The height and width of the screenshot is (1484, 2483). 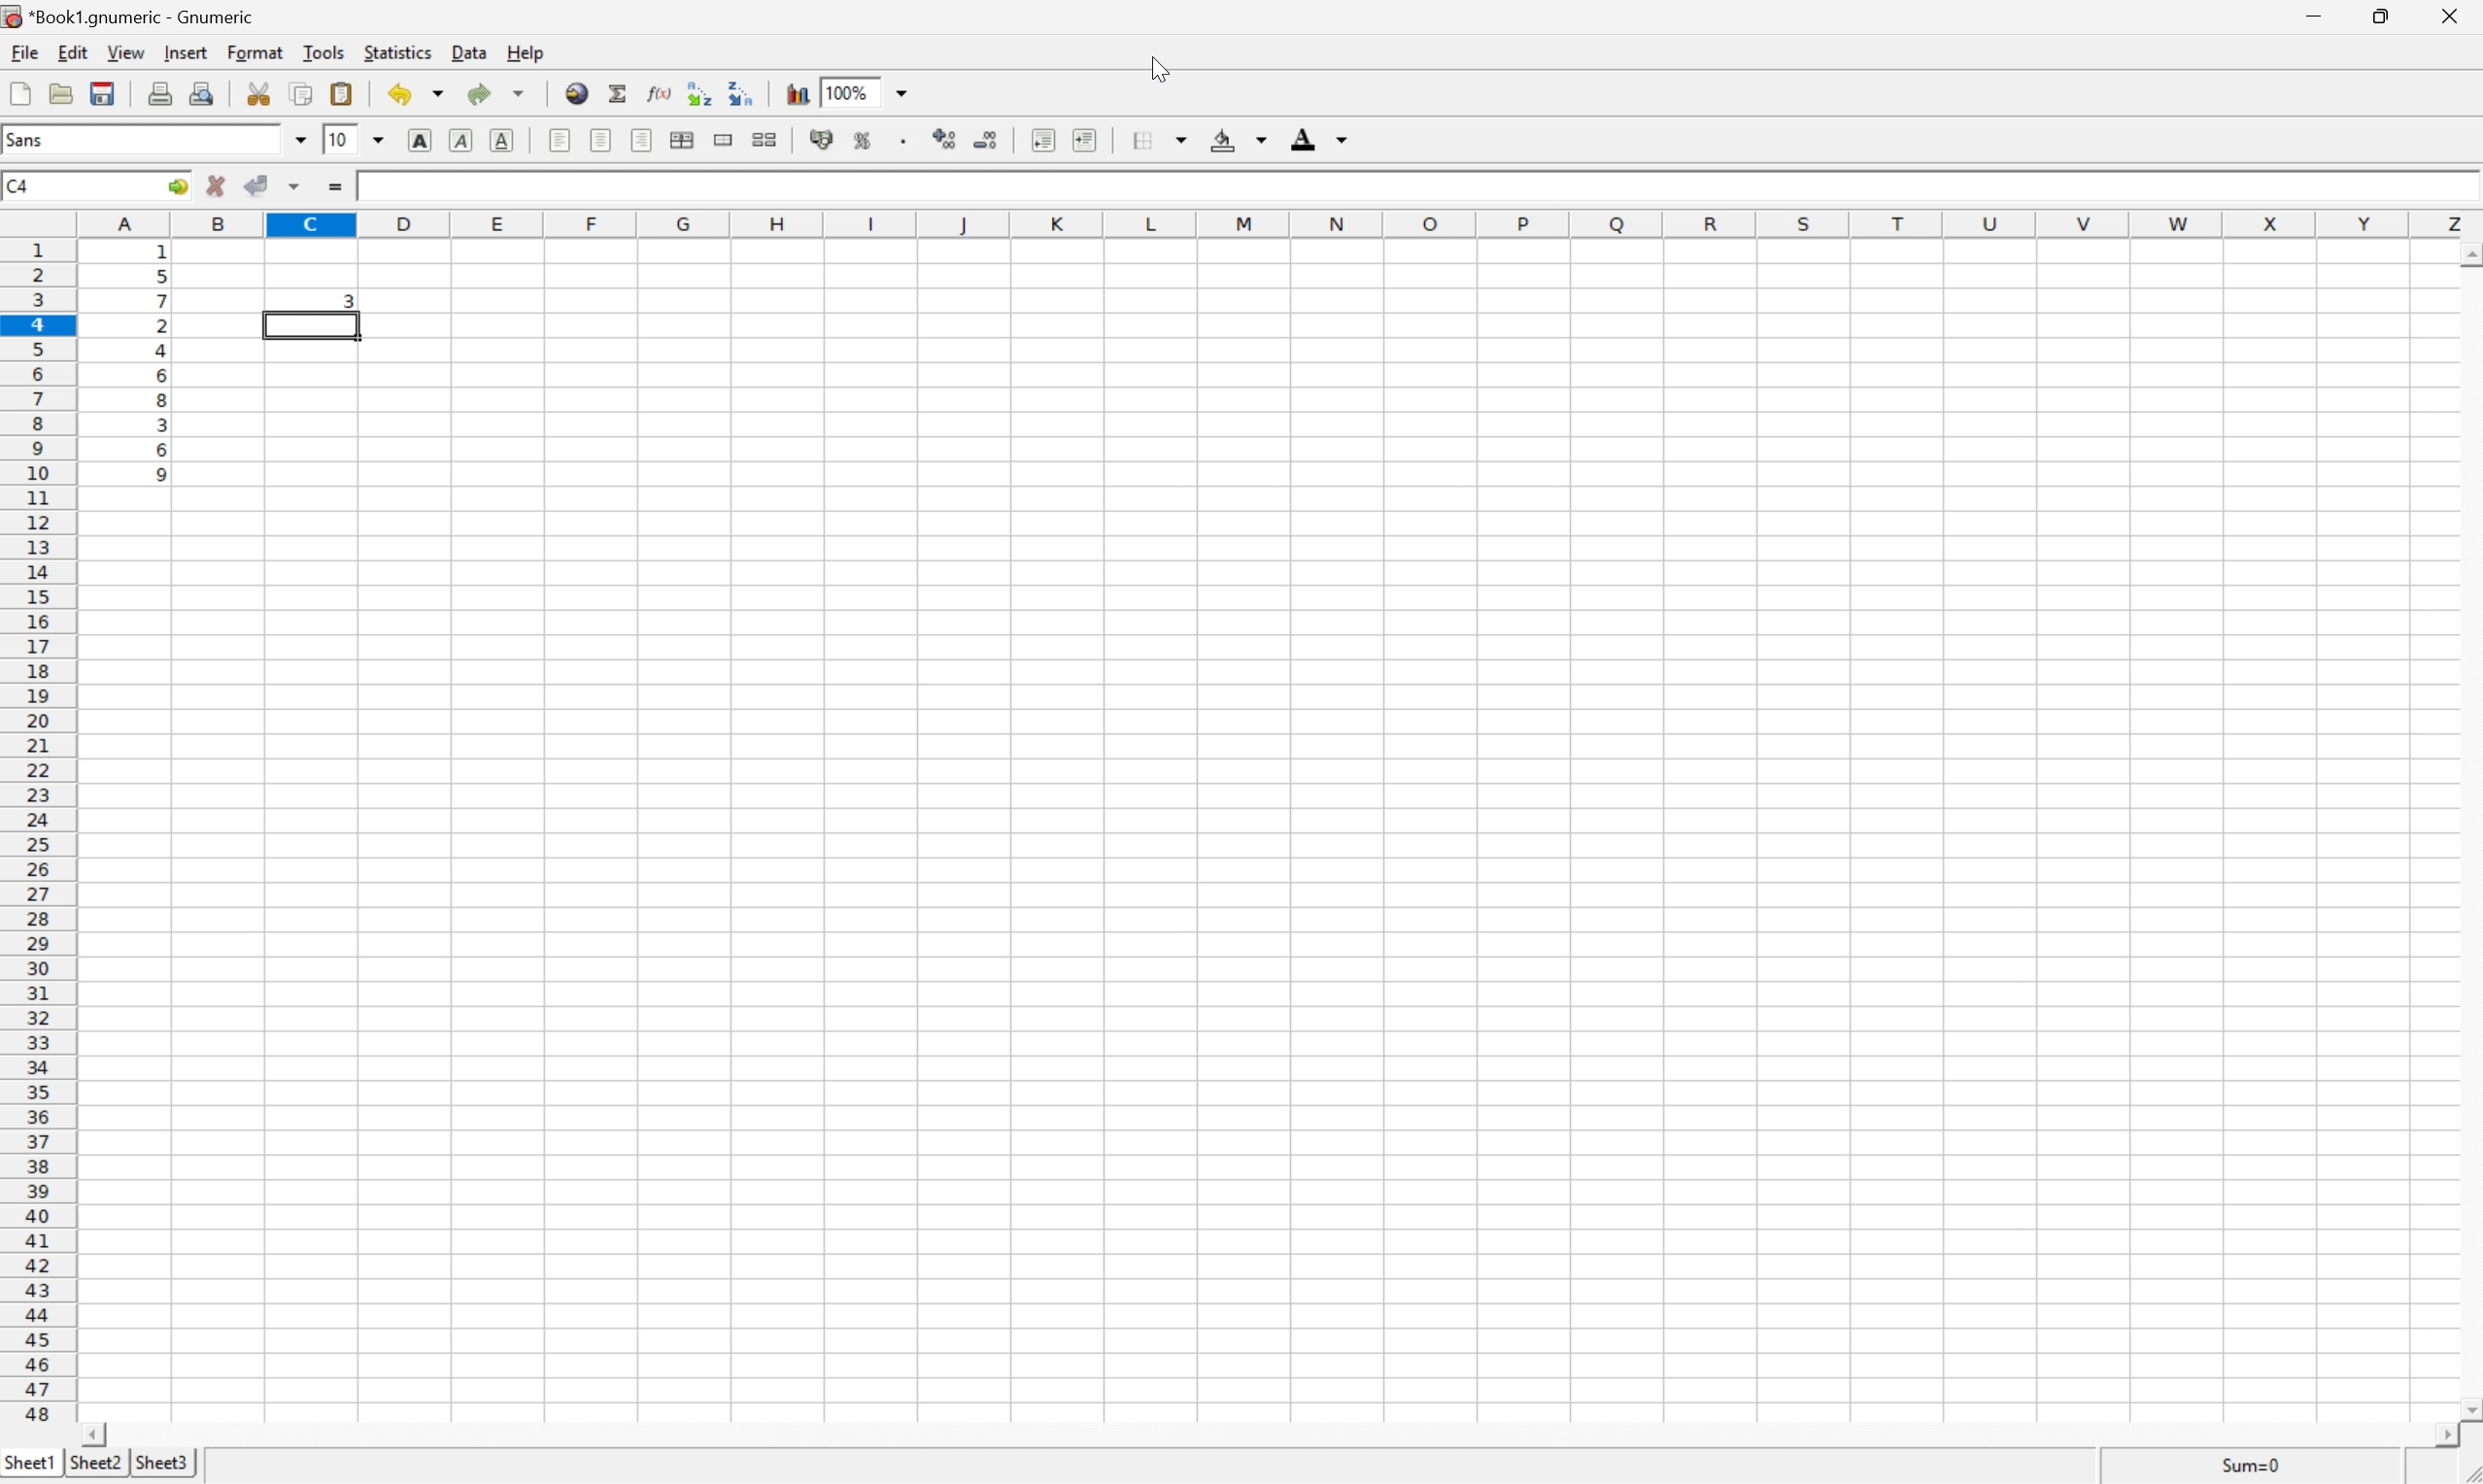 What do you see at coordinates (903, 141) in the screenshot?
I see `Set the format of the selected cells to include a thousands separator` at bounding box center [903, 141].